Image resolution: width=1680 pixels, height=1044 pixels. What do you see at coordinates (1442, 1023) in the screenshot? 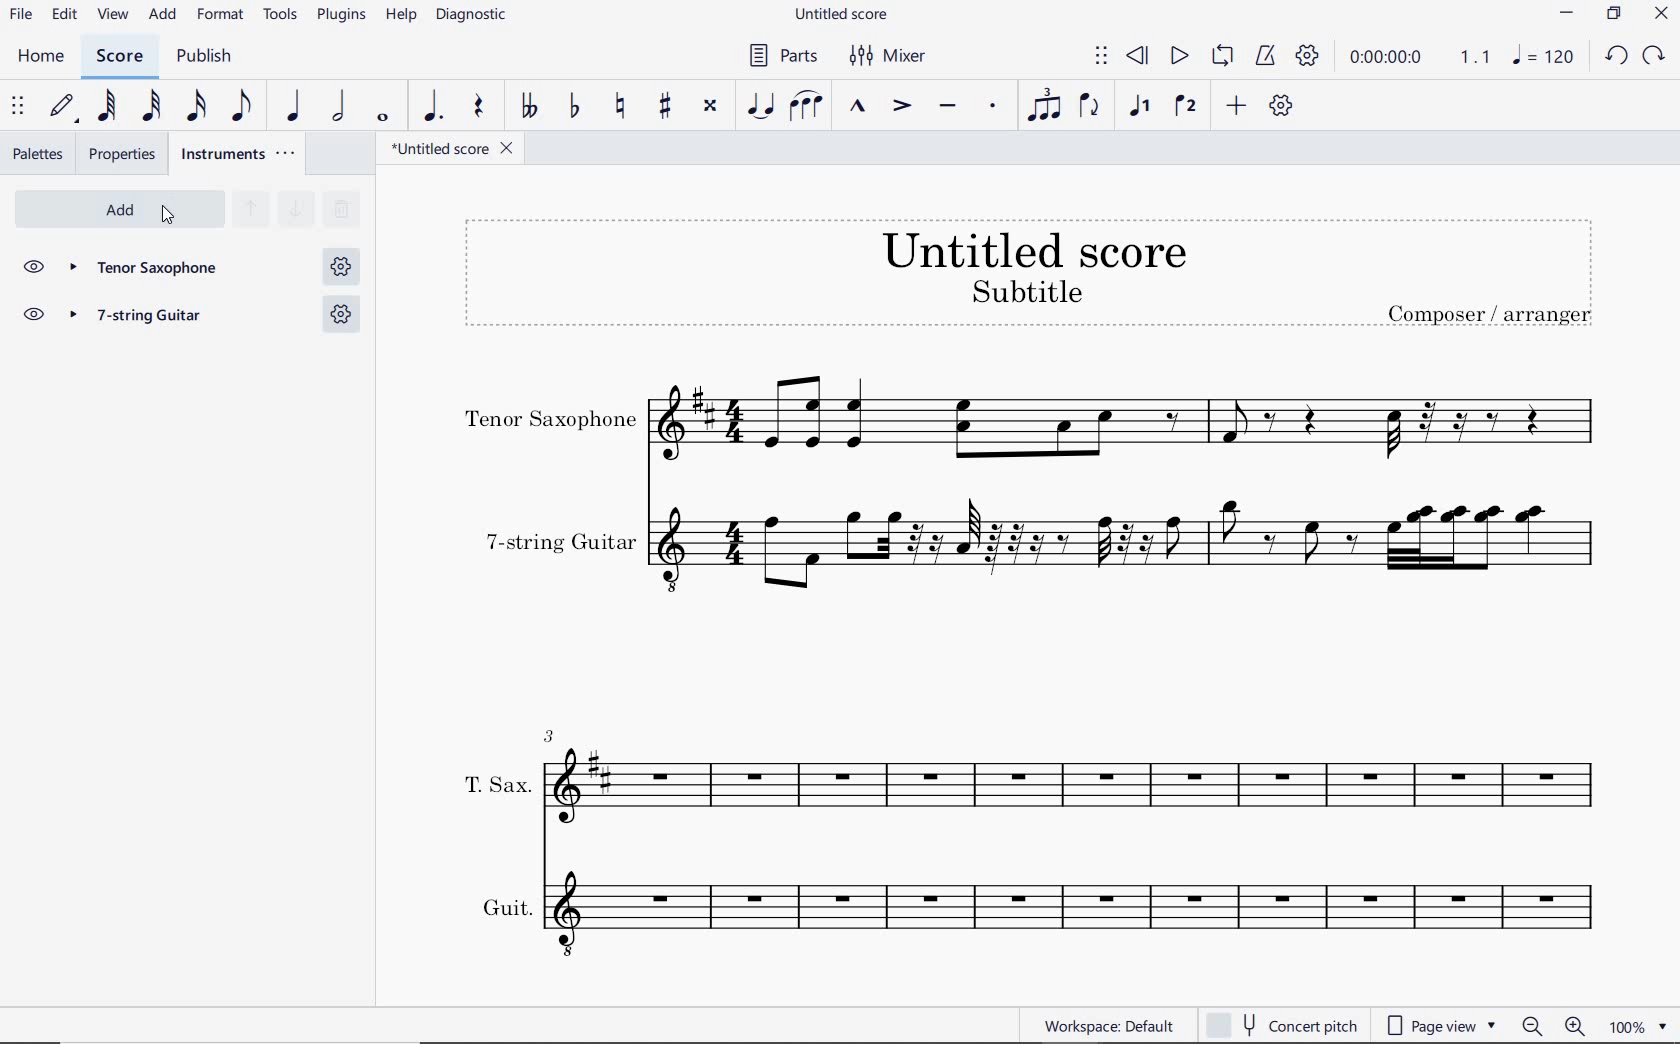
I see `PAGE VIEW` at bounding box center [1442, 1023].